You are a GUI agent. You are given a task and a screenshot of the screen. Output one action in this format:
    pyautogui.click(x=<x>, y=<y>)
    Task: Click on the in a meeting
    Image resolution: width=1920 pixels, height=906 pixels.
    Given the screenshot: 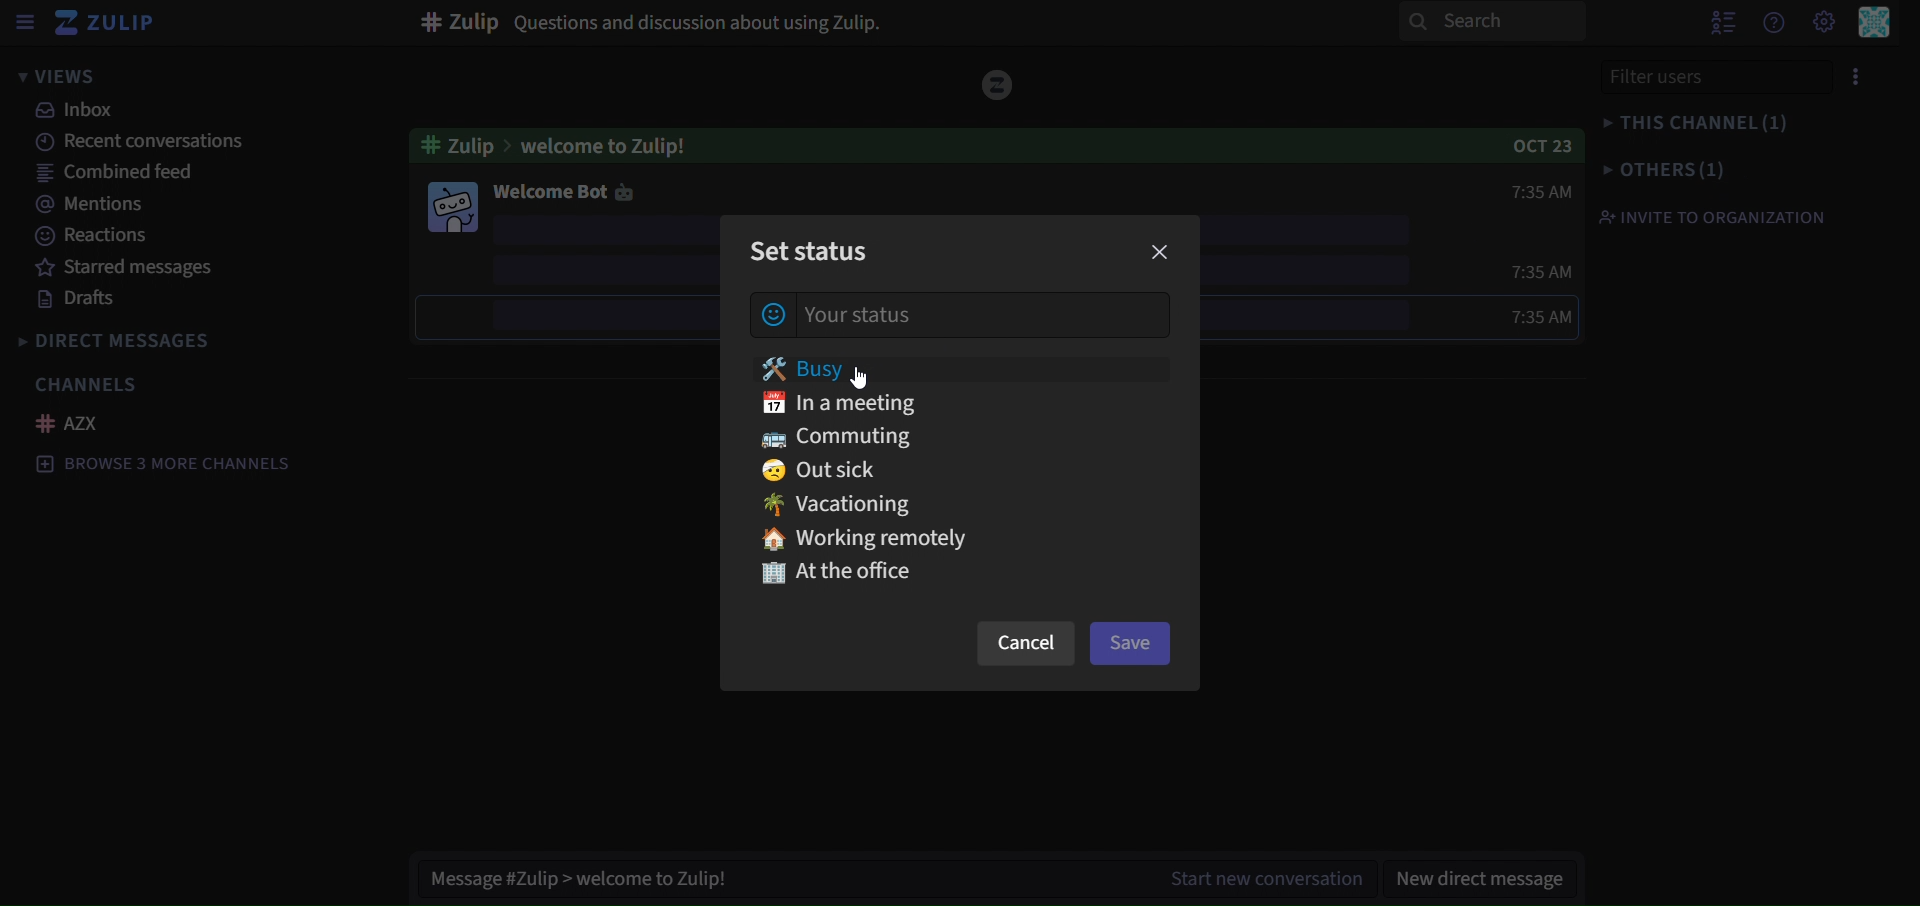 What is the action you would take?
    pyautogui.click(x=854, y=404)
    